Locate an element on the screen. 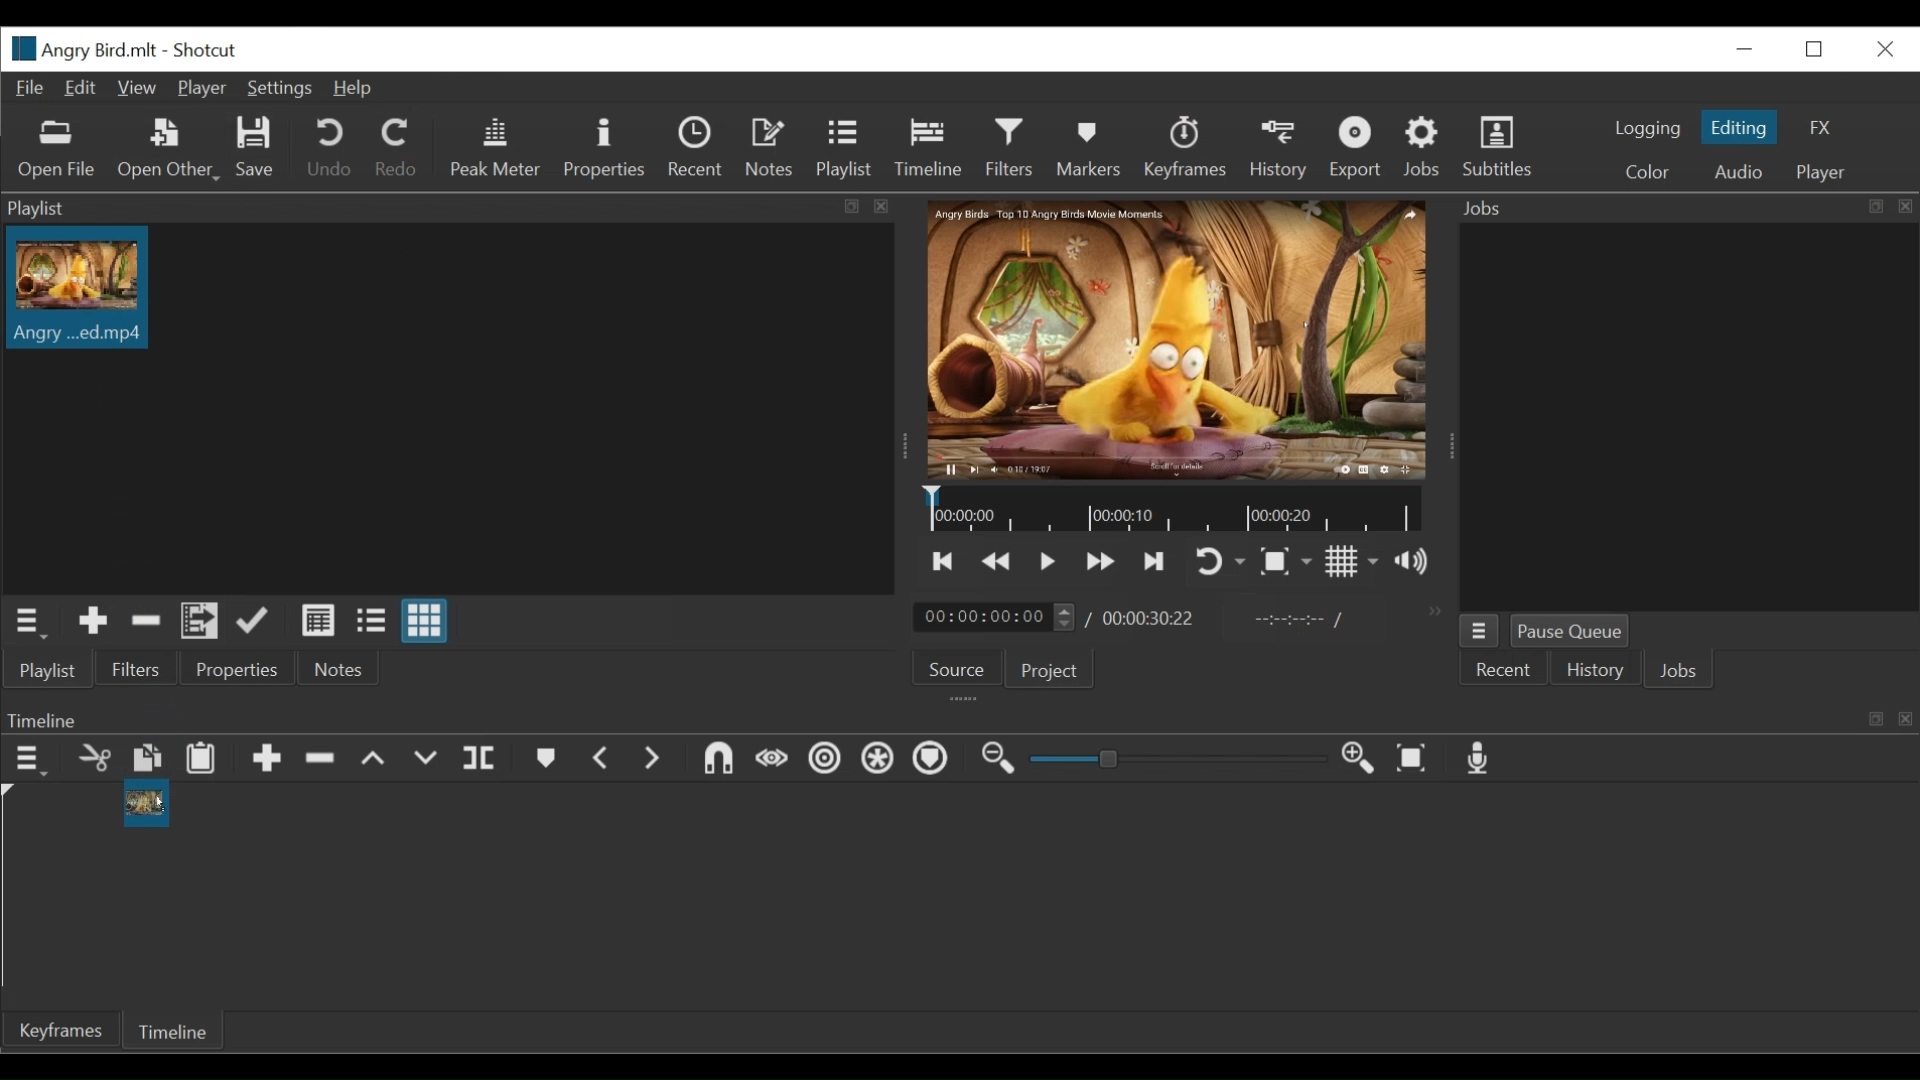 Image resolution: width=1920 pixels, height=1080 pixels. Show volume control is located at coordinates (1409, 559).